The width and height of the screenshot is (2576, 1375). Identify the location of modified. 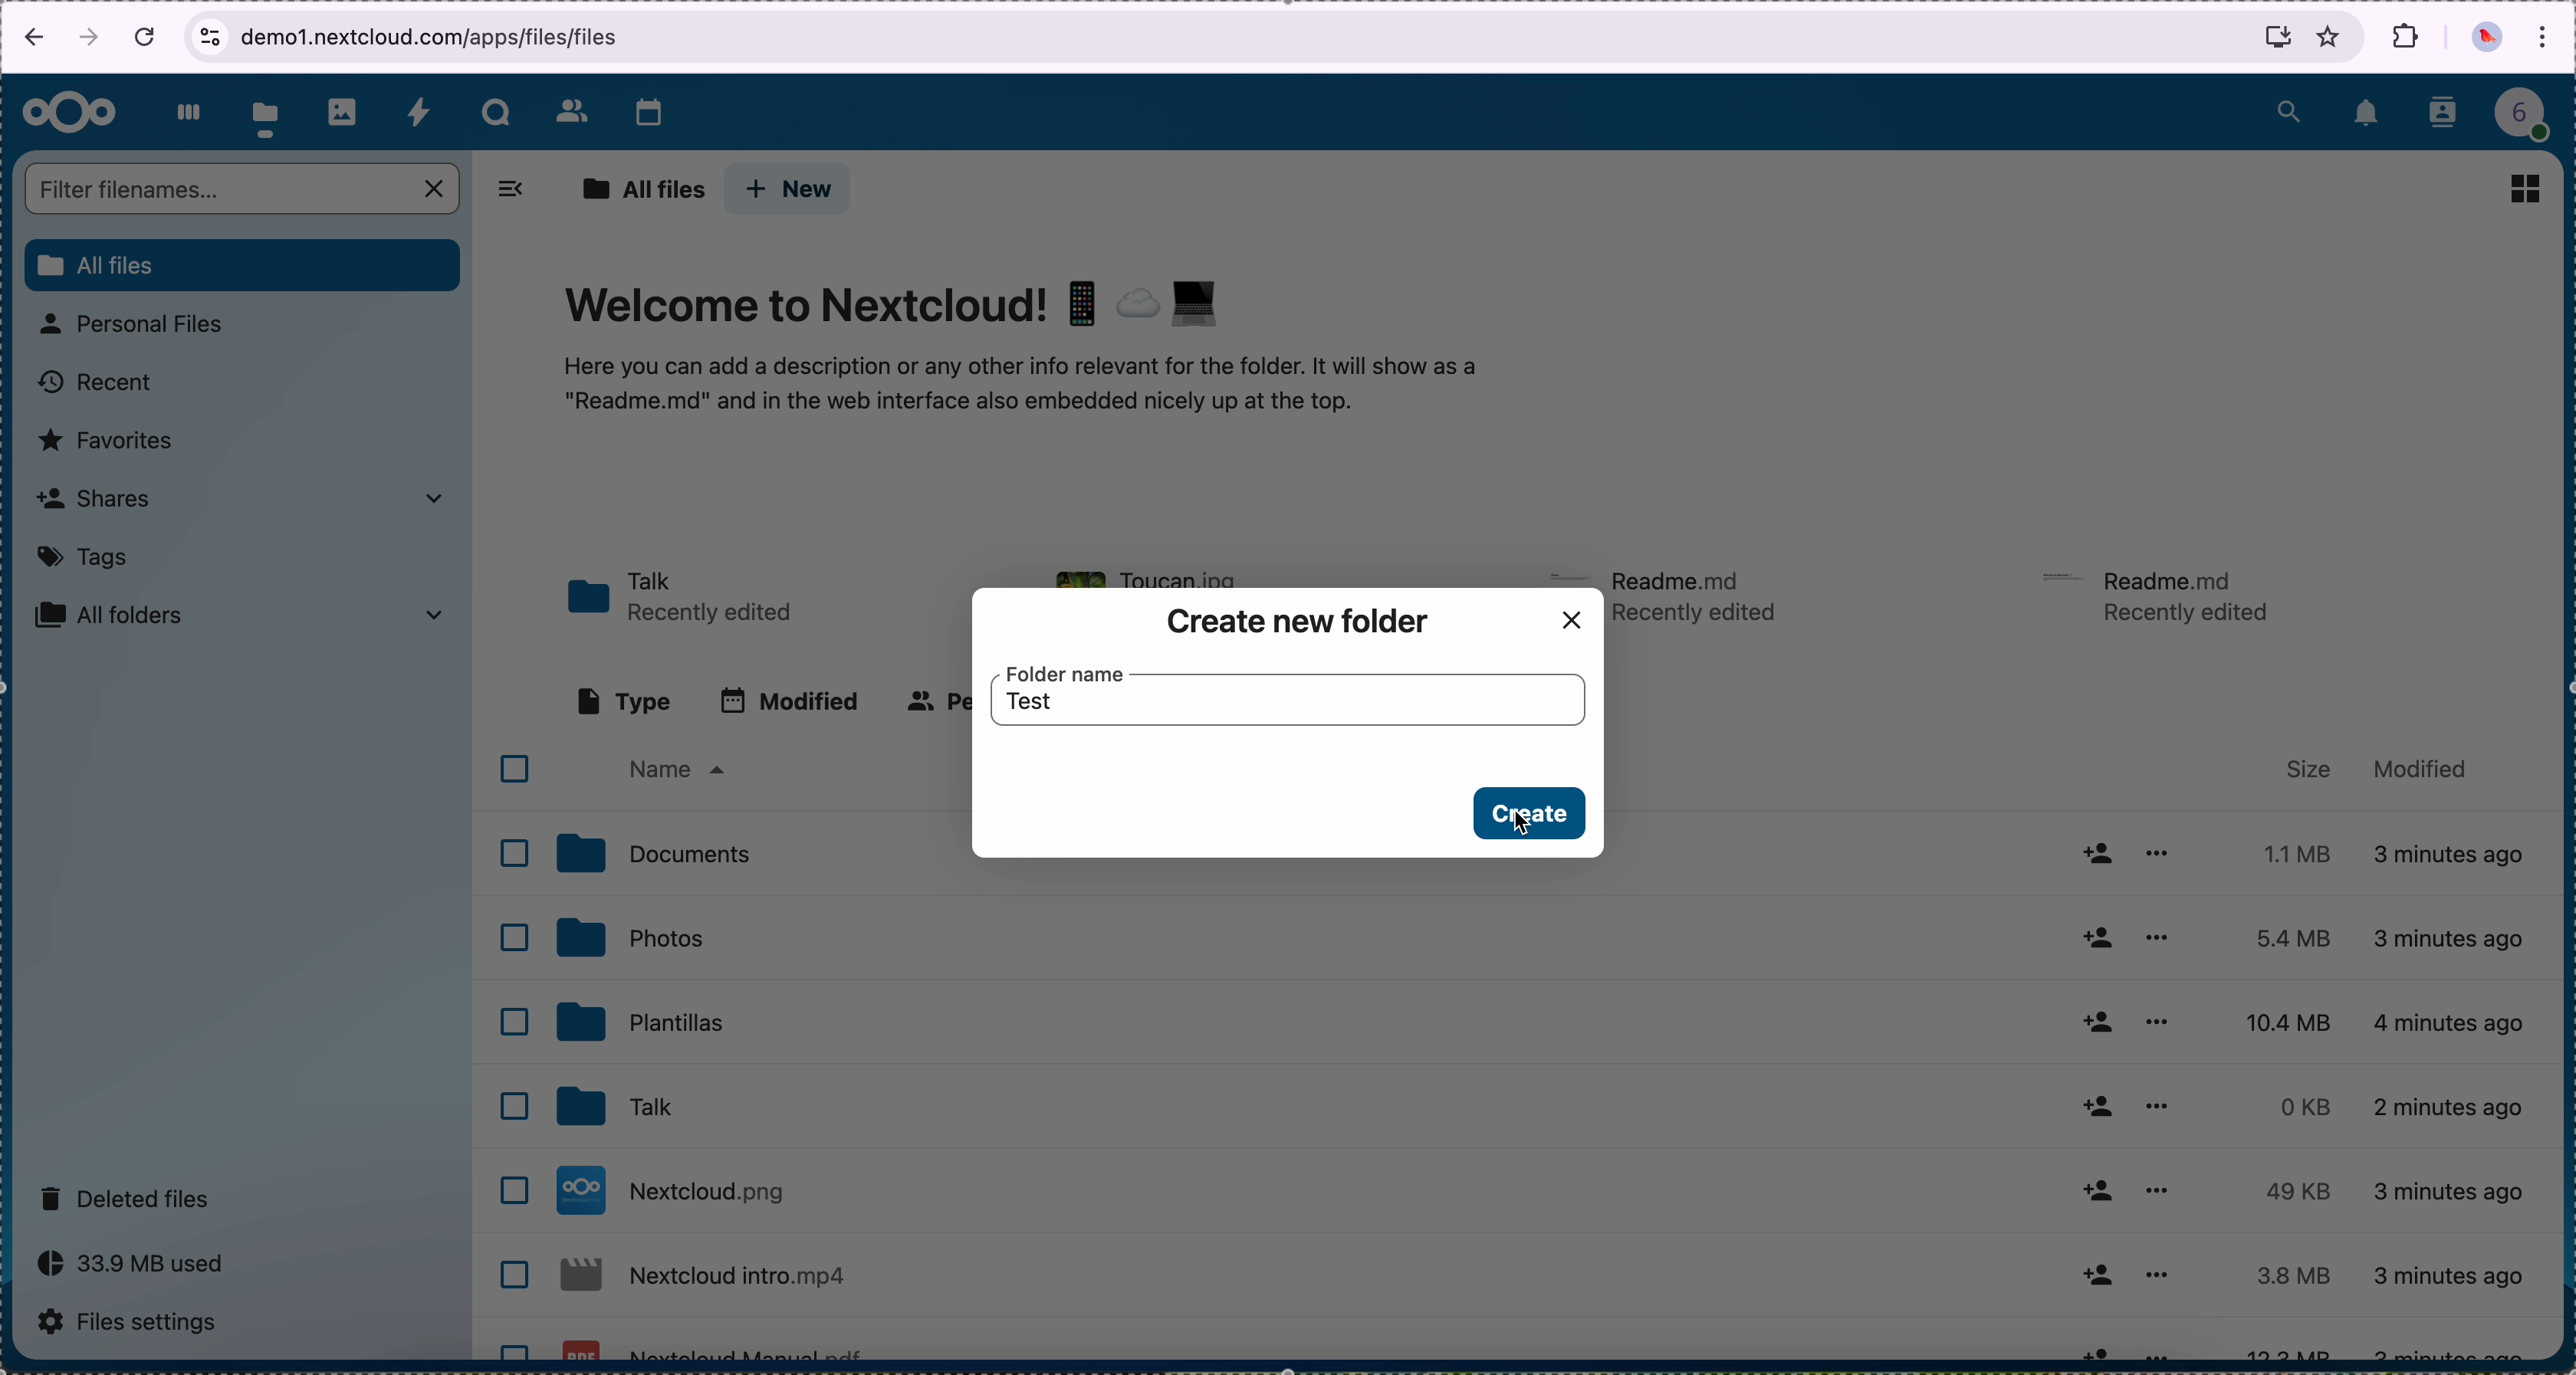
(2421, 766).